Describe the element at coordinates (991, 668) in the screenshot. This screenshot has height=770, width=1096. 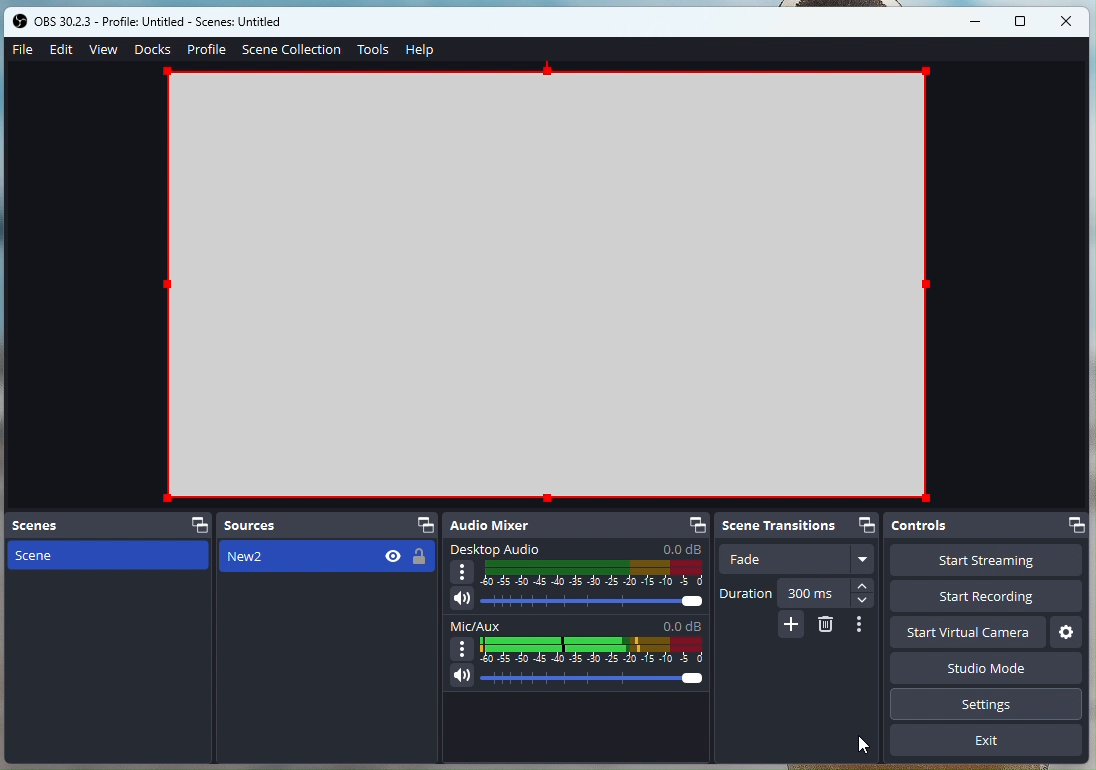
I see `Studio Mode` at that location.